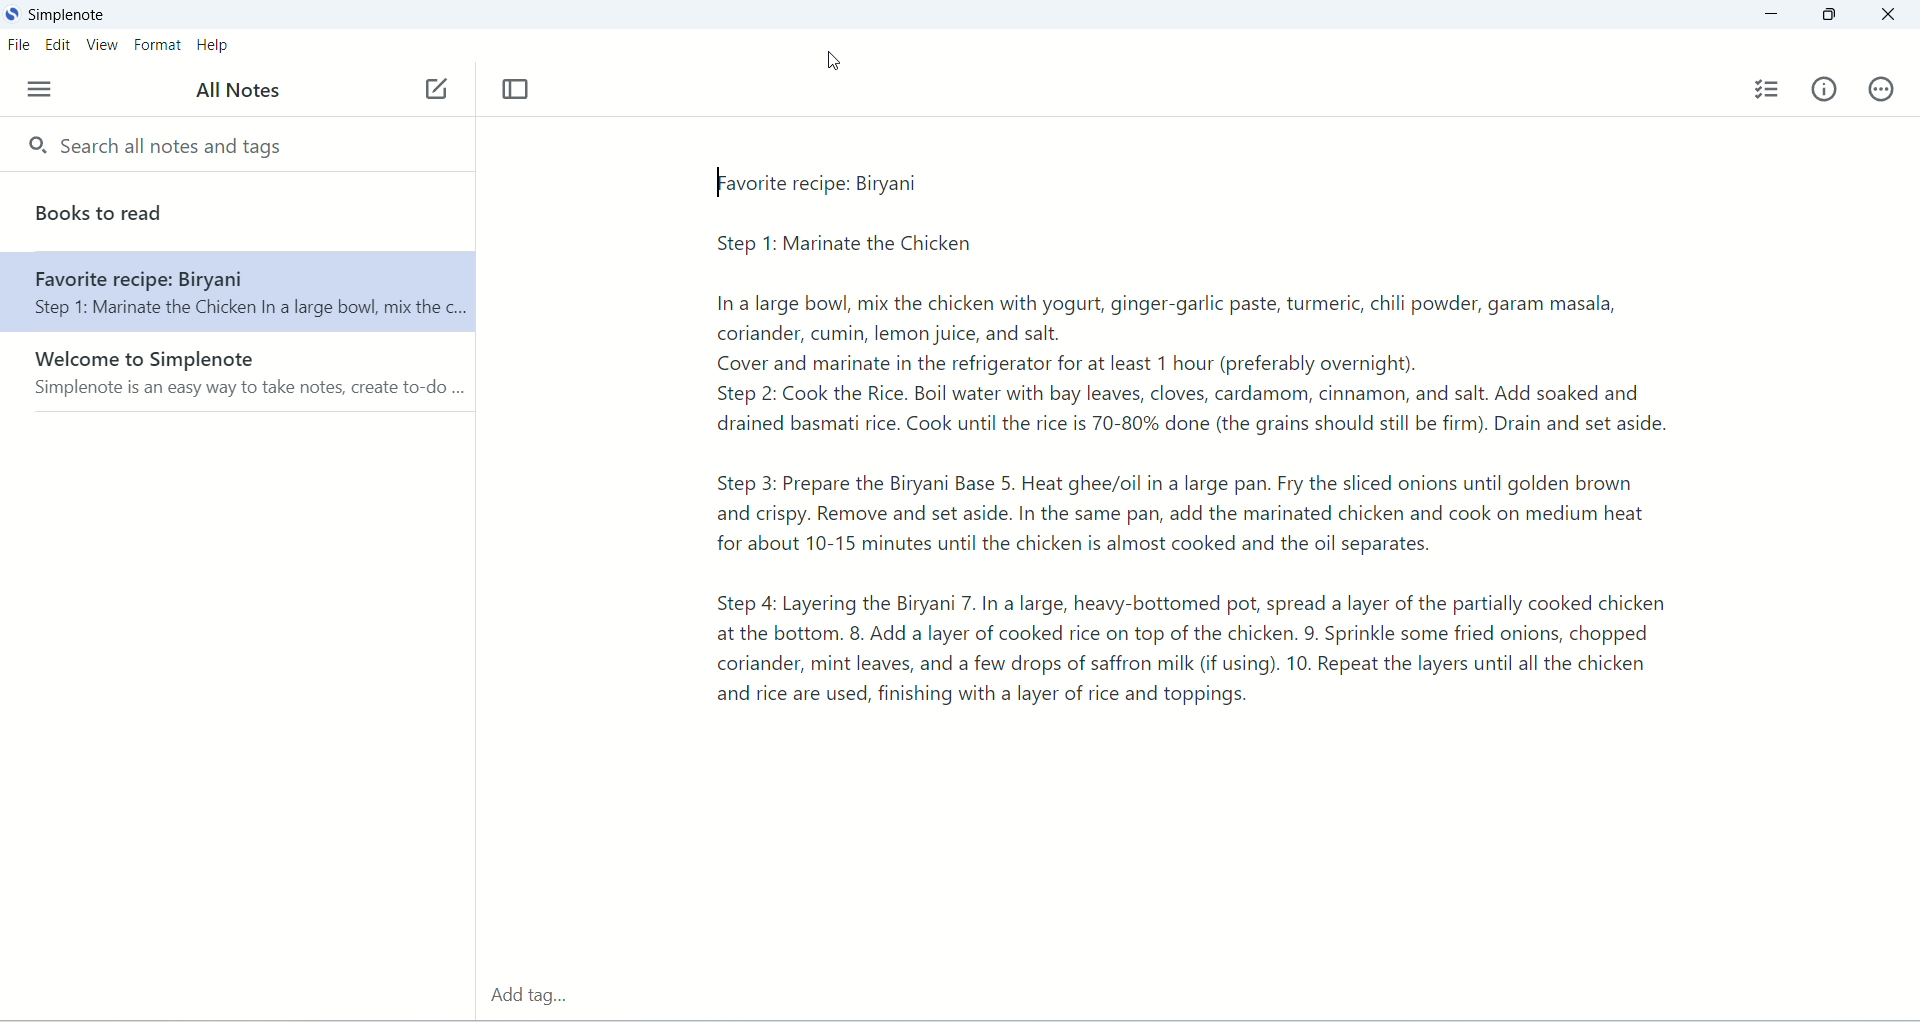 This screenshot has width=1920, height=1022. What do you see at coordinates (12, 12) in the screenshot?
I see `logo` at bounding box center [12, 12].